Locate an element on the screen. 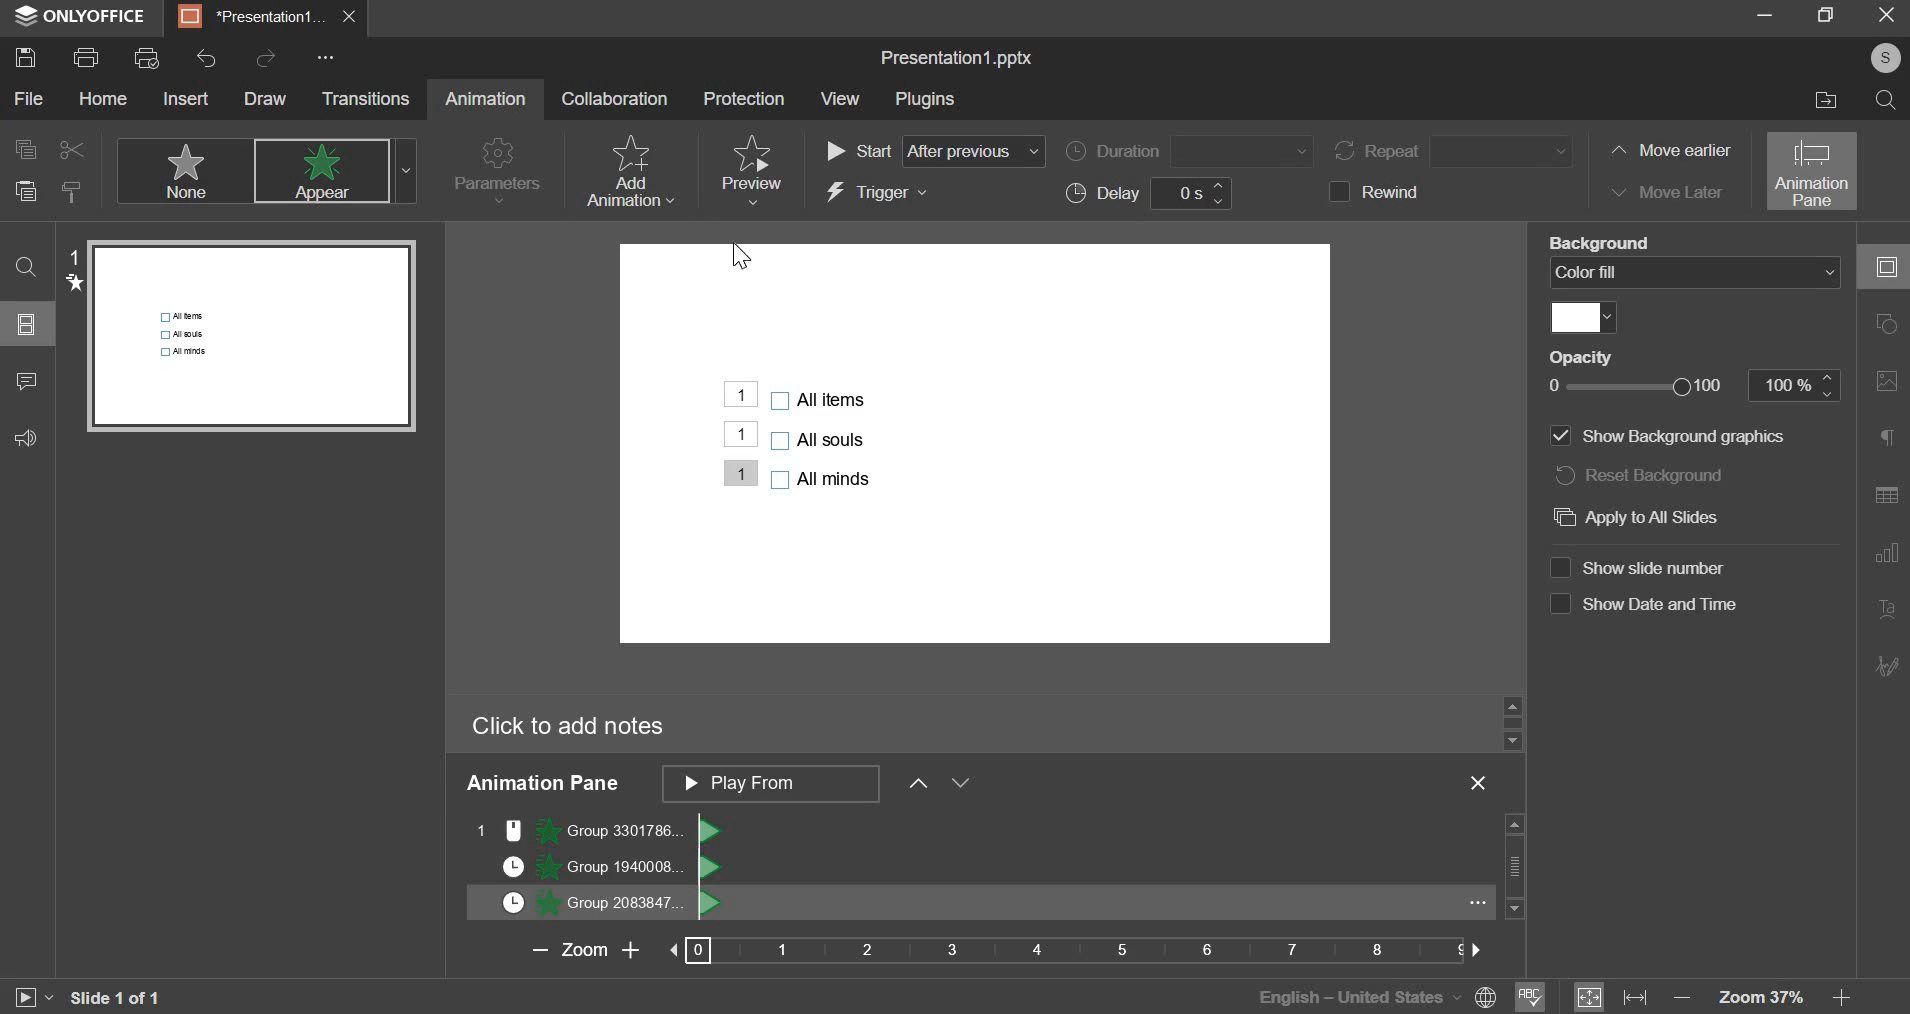 Image resolution: width=1910 pixels, height=1014 pixels. print preview is located at coordinates (145, 58).